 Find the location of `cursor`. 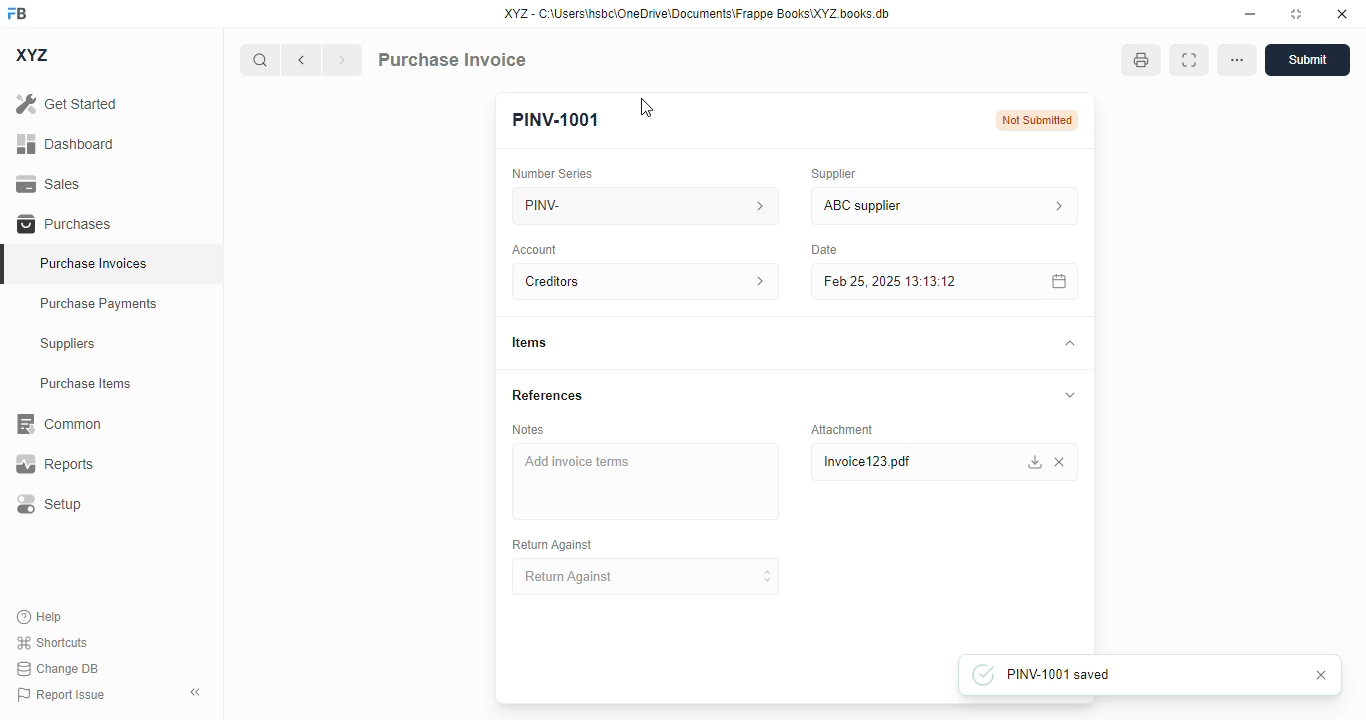

cursor is located at coordinates (647, 107).